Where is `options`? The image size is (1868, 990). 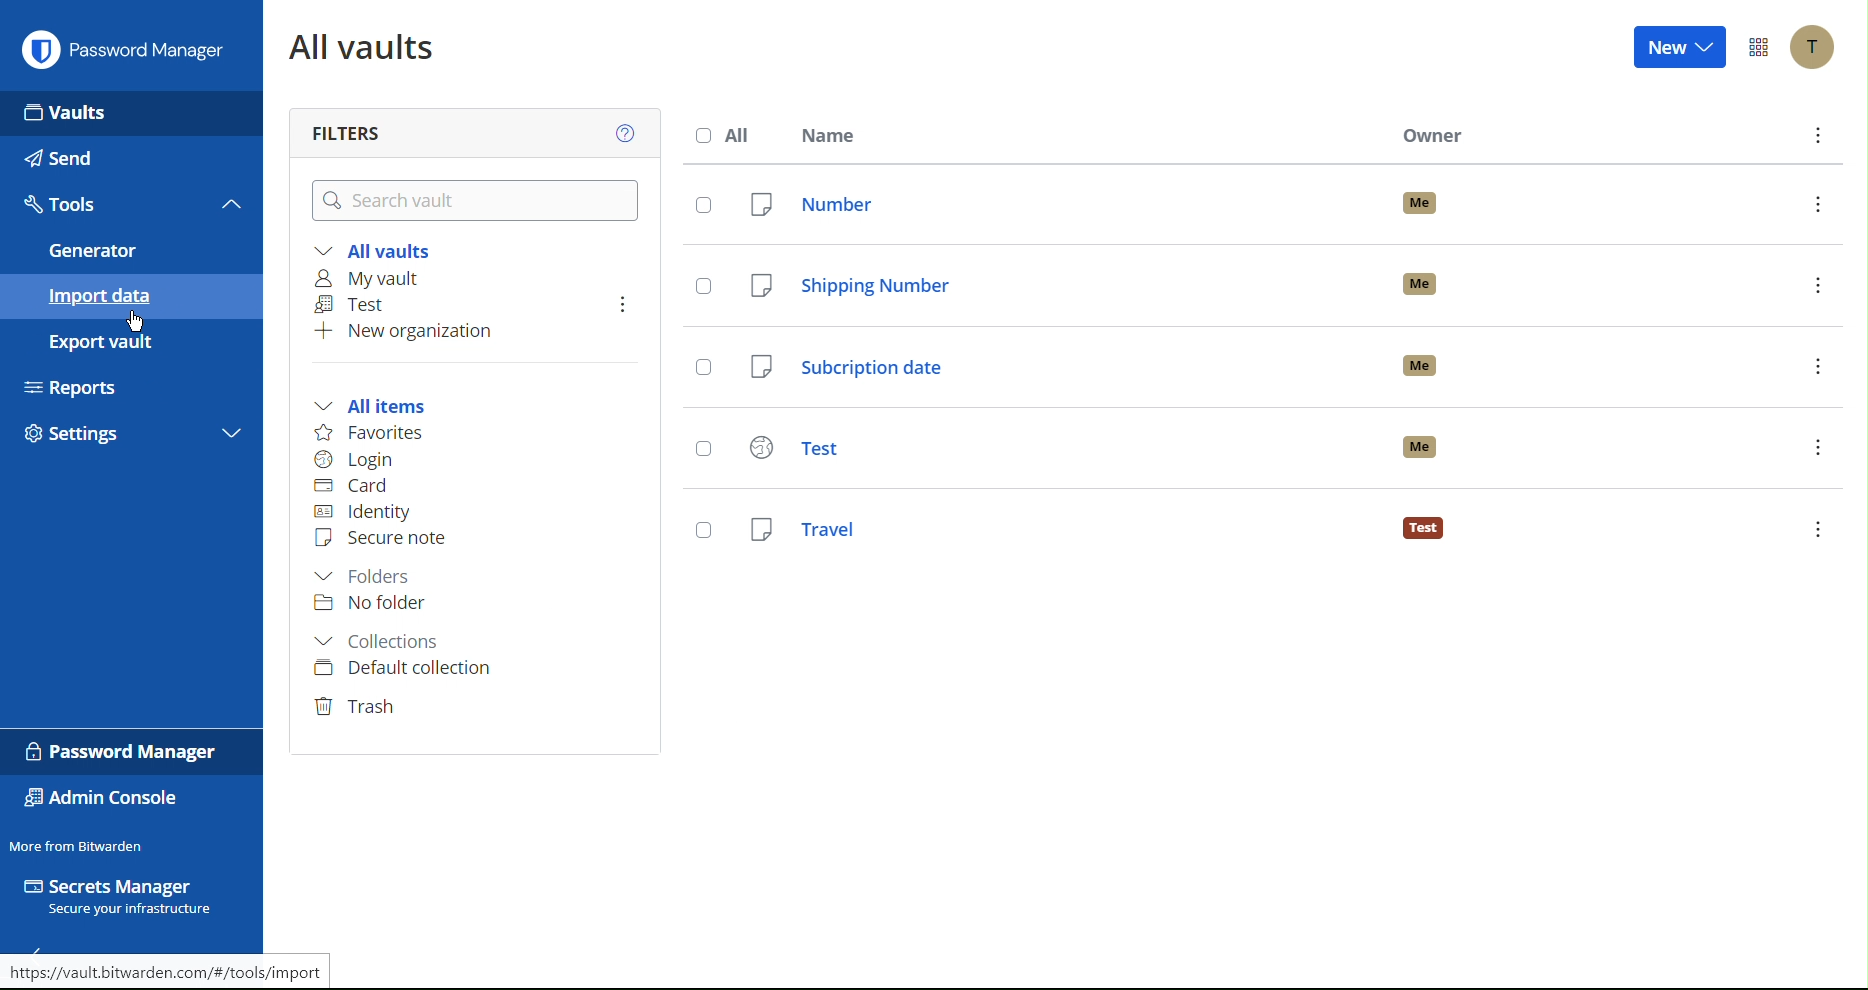 options is located at coordinates (1817, 203).